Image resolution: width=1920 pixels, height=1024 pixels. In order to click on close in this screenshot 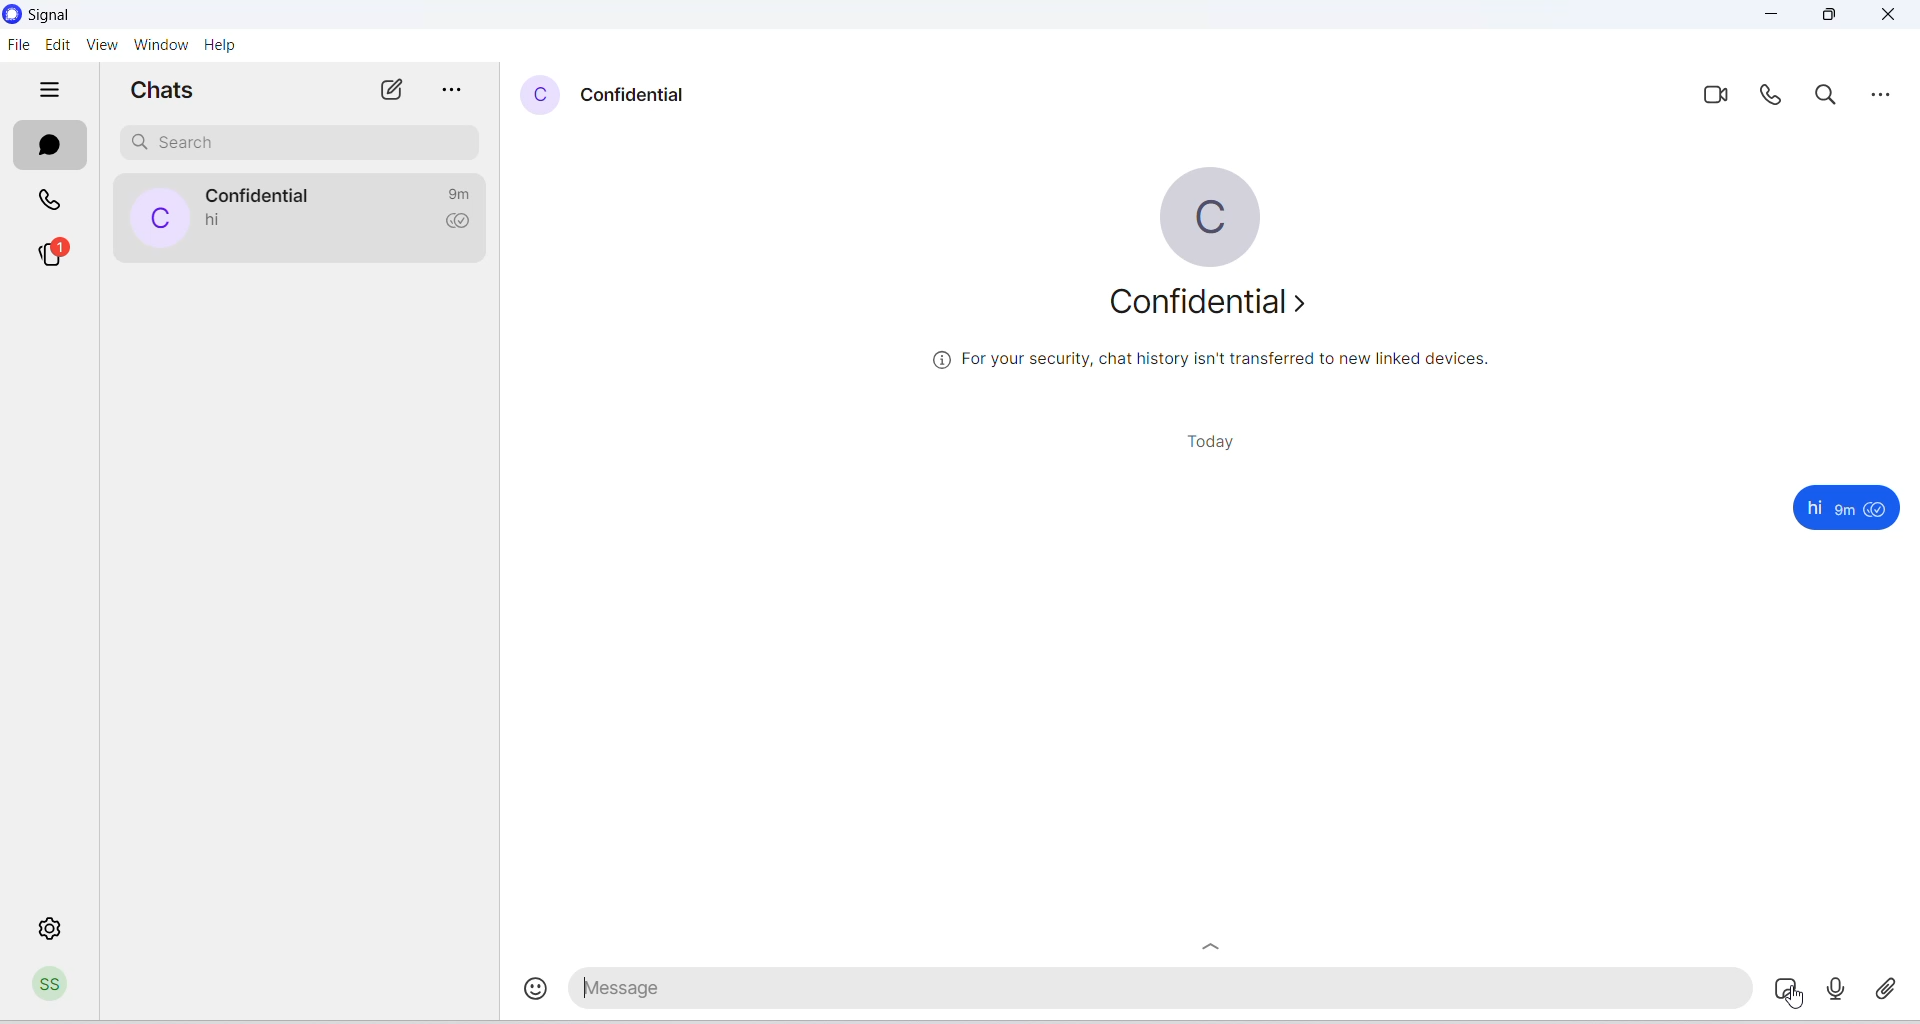, I will do `click(1891, 17)`.